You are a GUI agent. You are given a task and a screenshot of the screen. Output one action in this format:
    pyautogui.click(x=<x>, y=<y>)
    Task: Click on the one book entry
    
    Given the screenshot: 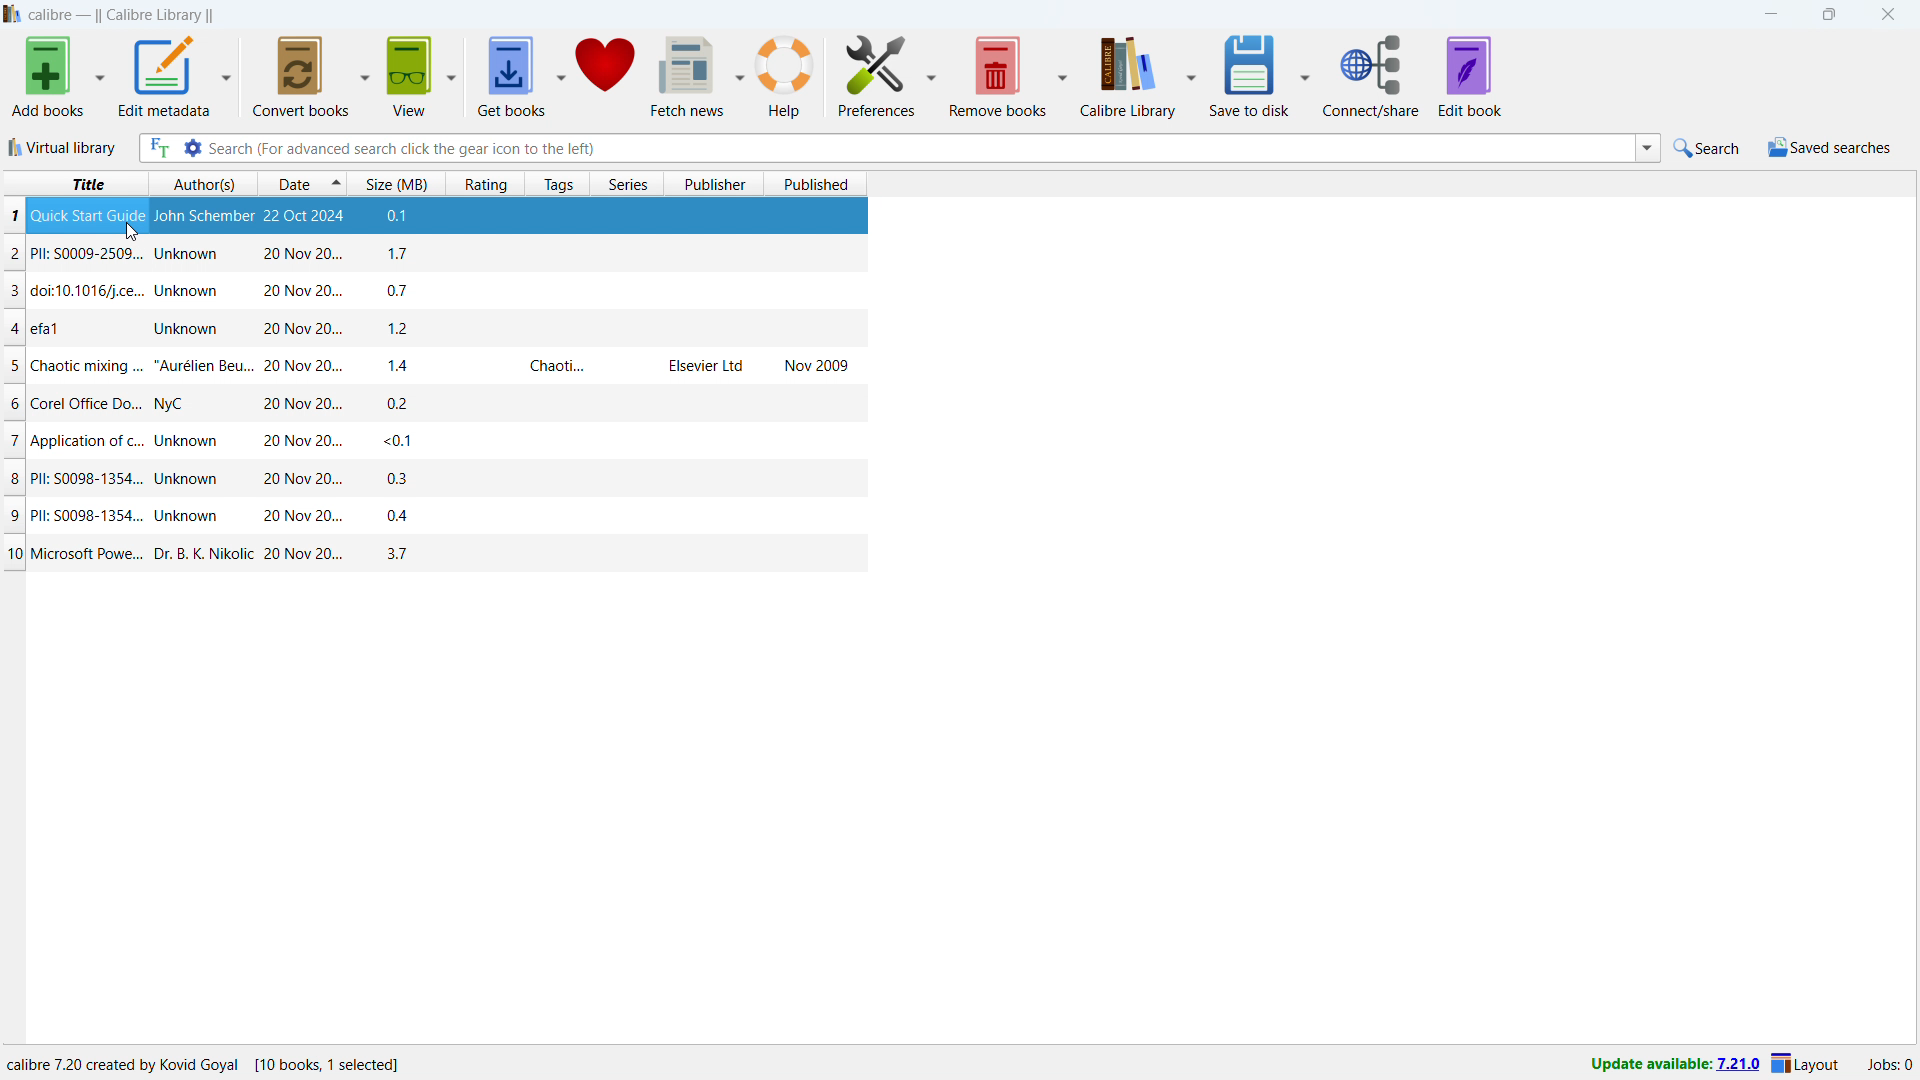 What is the action you would take?
    pyautogui.click(x=430, y=403)
    